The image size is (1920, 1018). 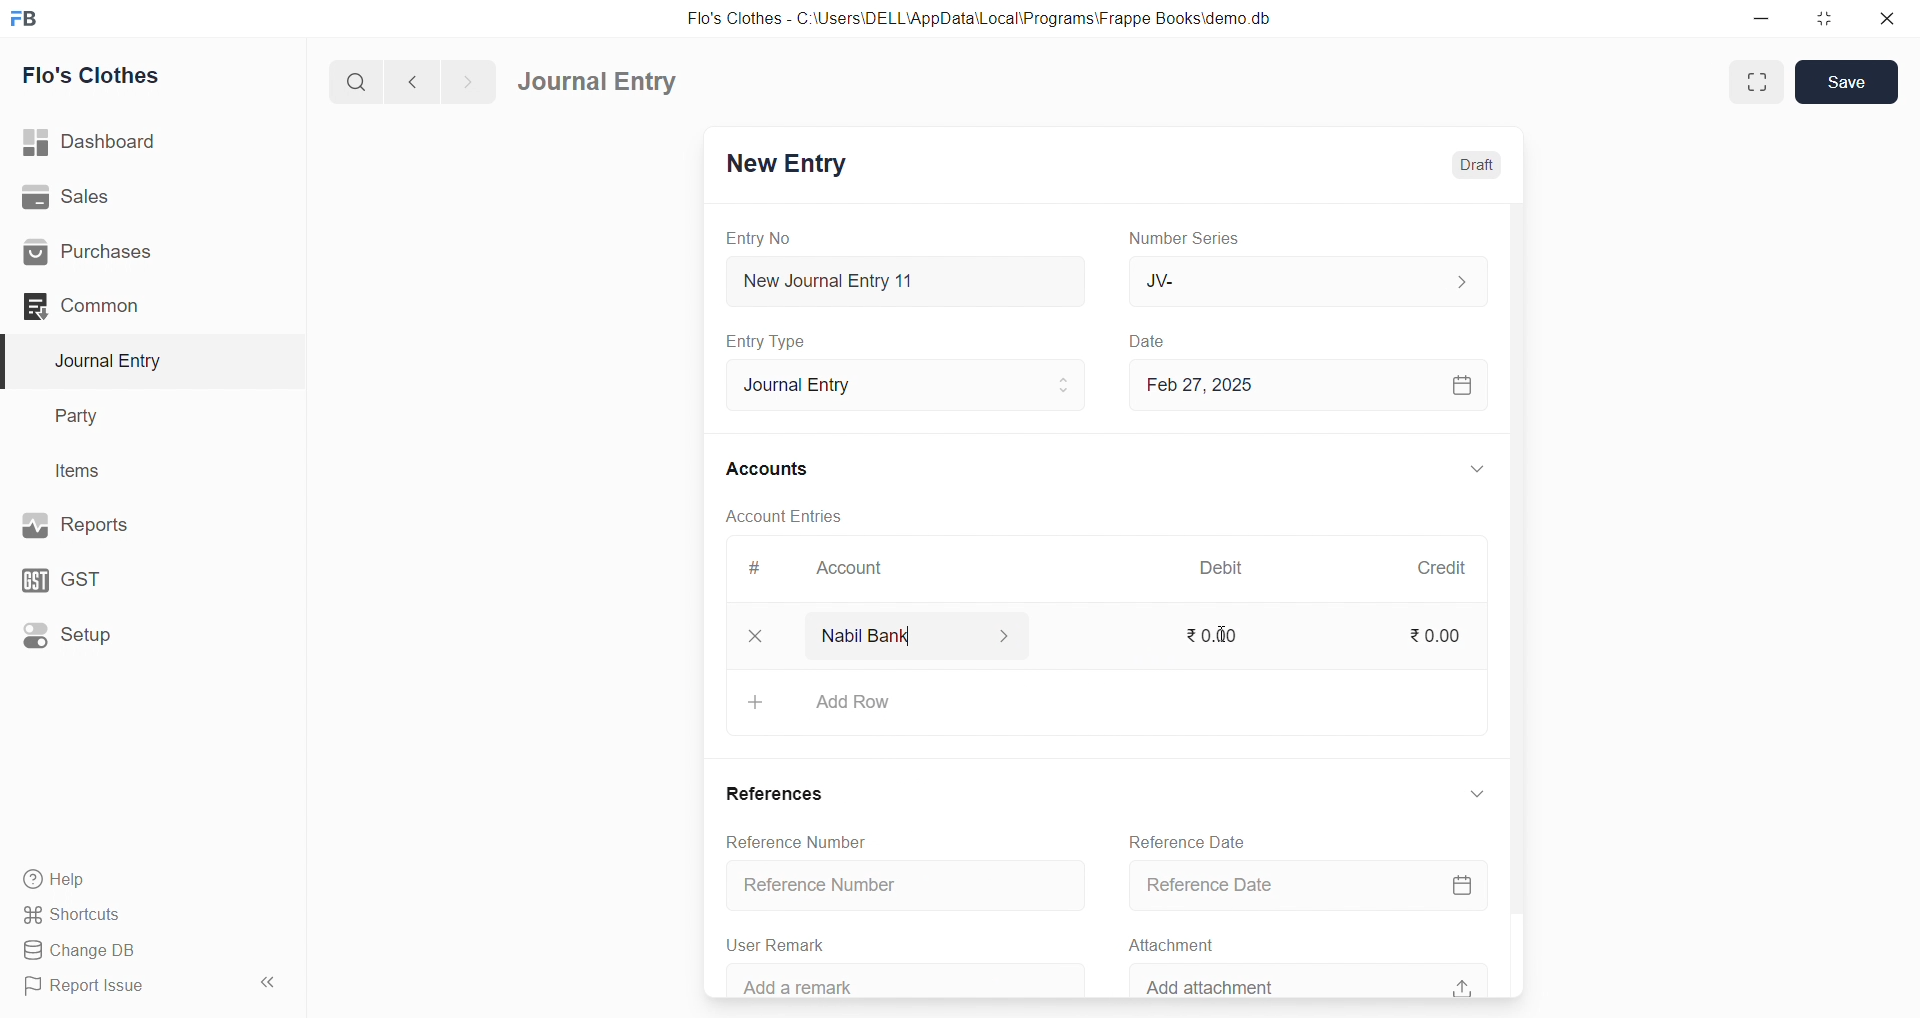 I want to click on cursor, so click(x=1228, y=644).